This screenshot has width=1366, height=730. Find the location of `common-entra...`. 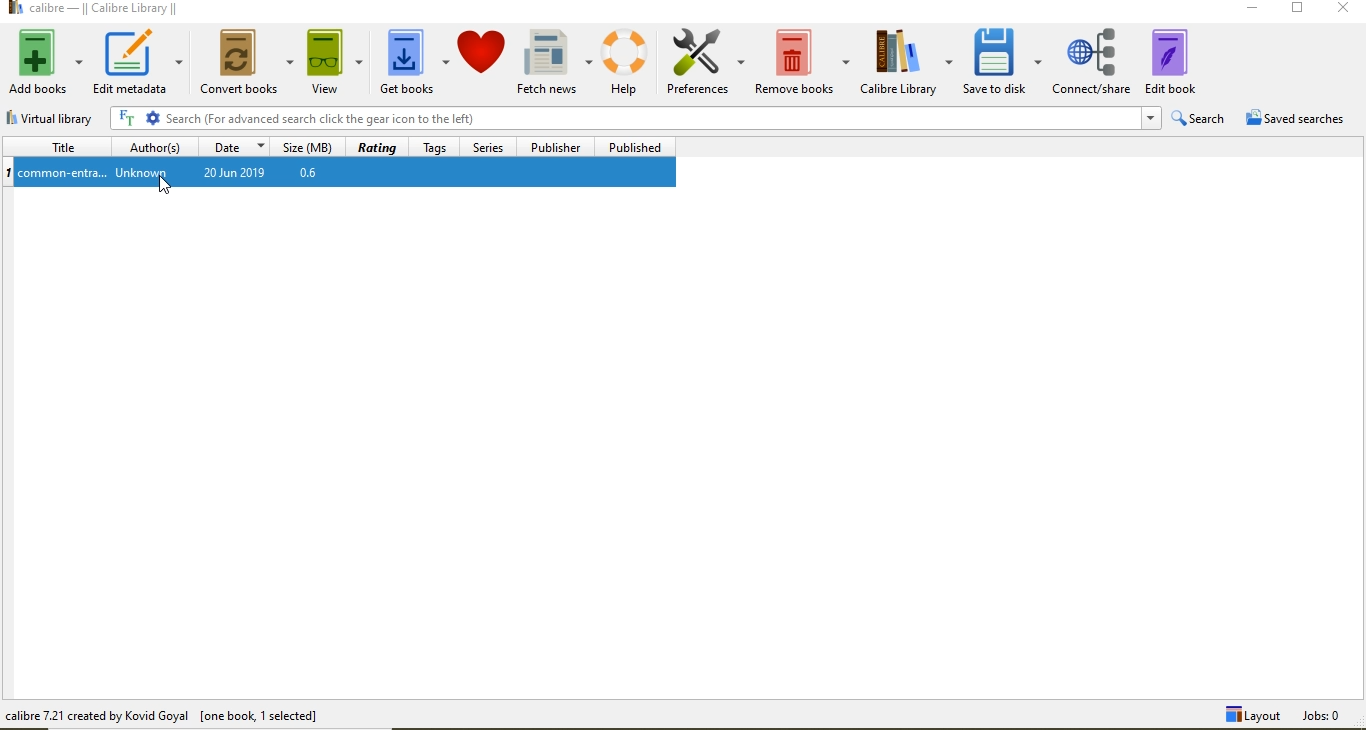

common-entra... is located at coordinates (63, 174).